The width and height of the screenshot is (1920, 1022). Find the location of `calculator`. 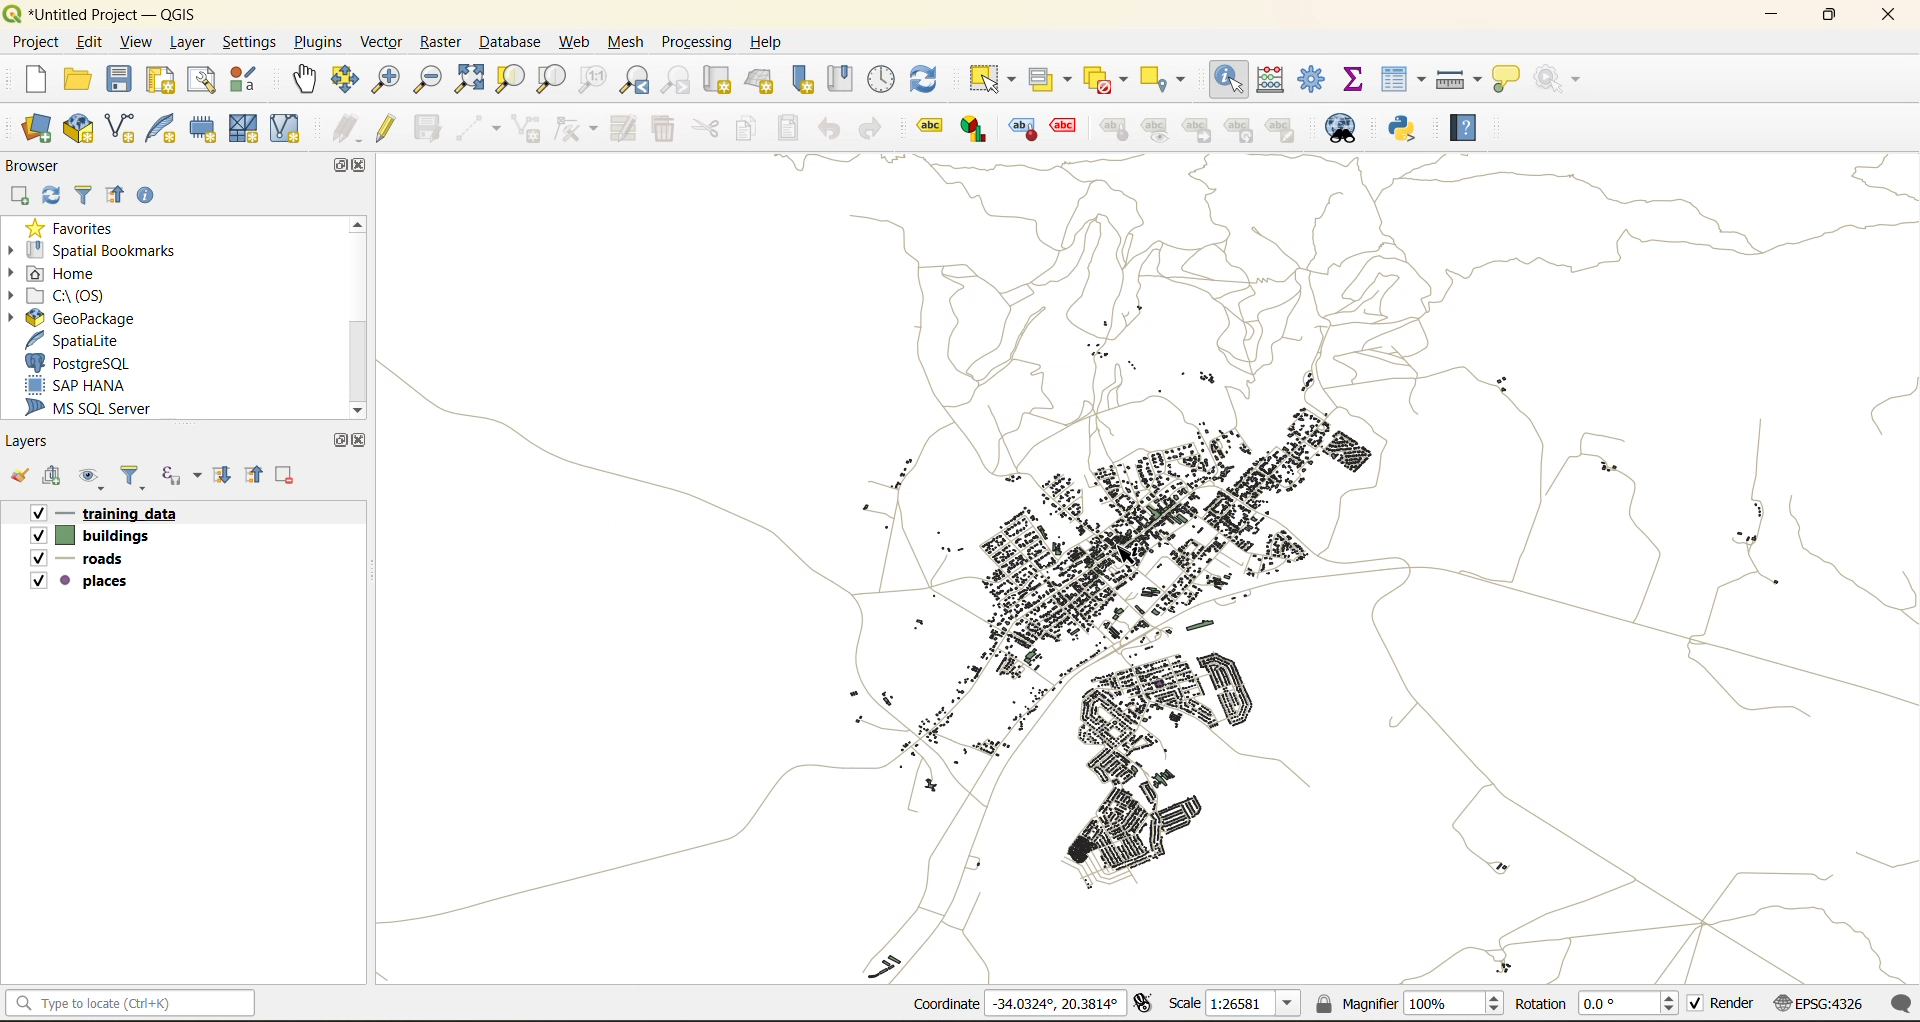

calculator is located at coordinates (1269, 81).